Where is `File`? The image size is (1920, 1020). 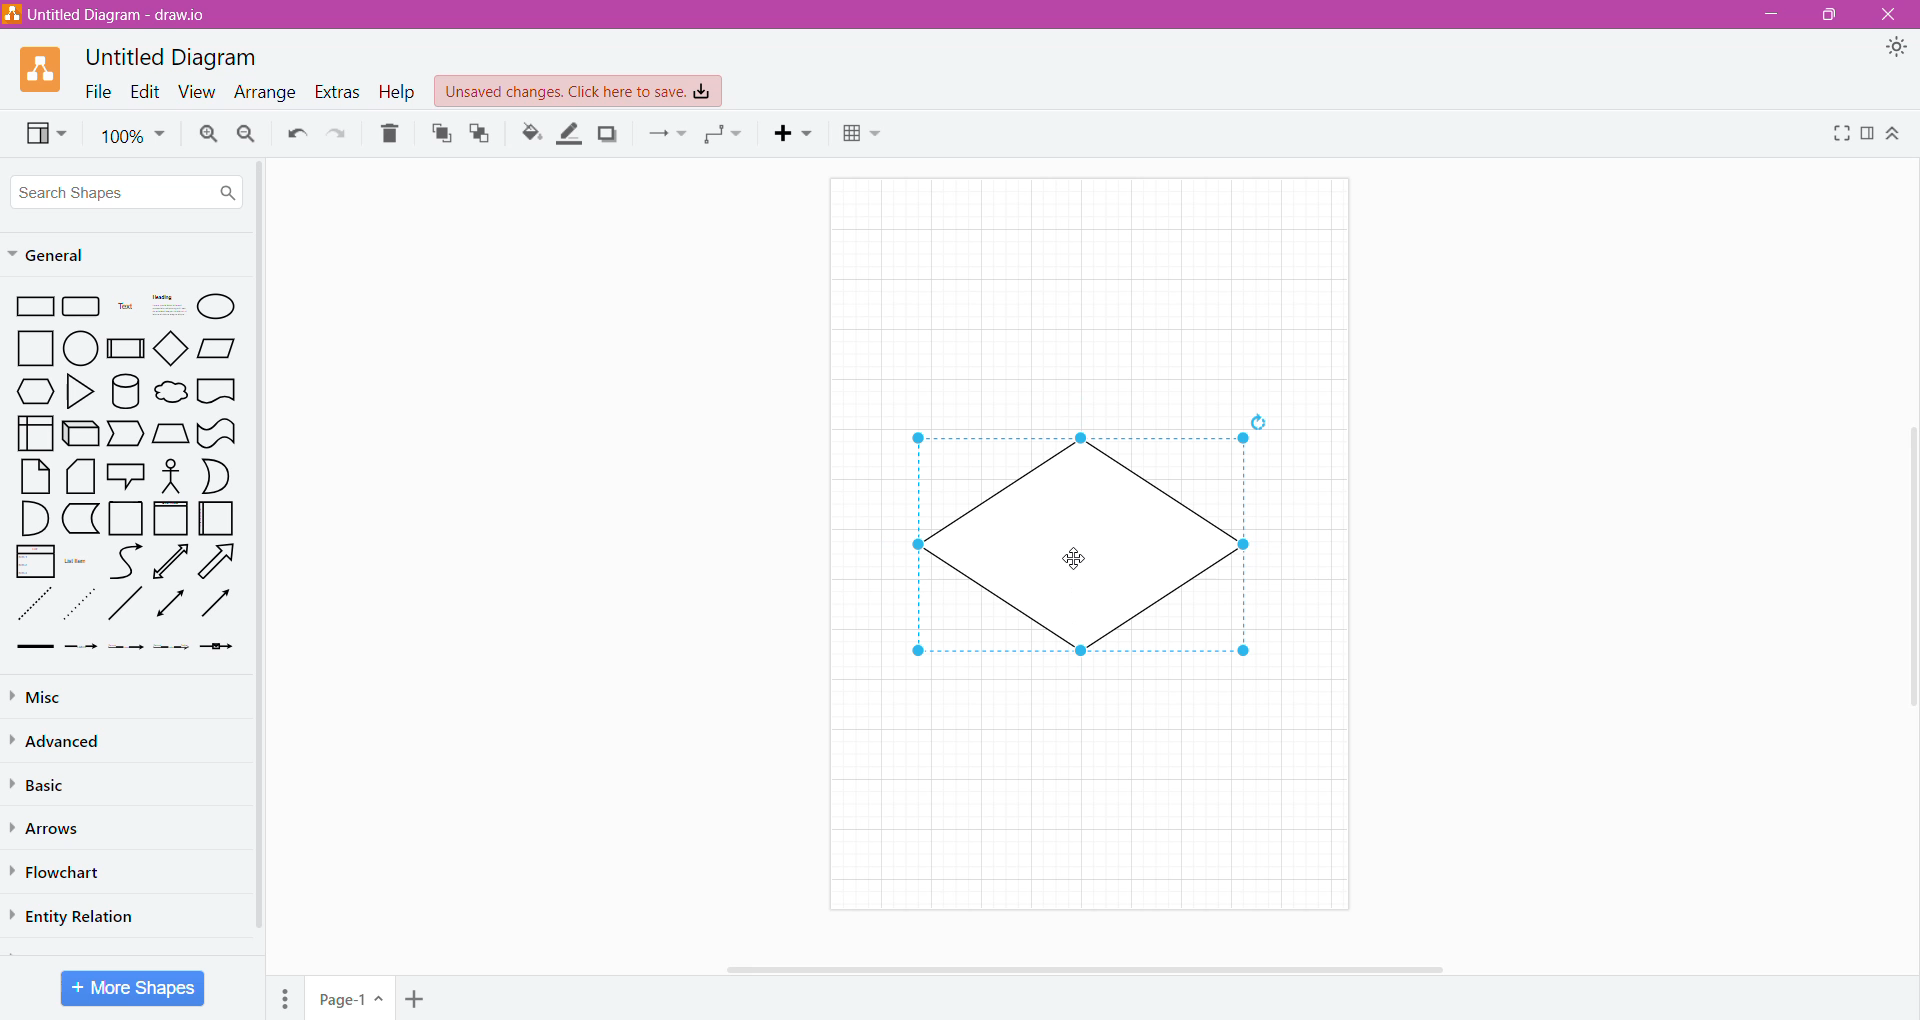 File is located at coordinates (93, 91).